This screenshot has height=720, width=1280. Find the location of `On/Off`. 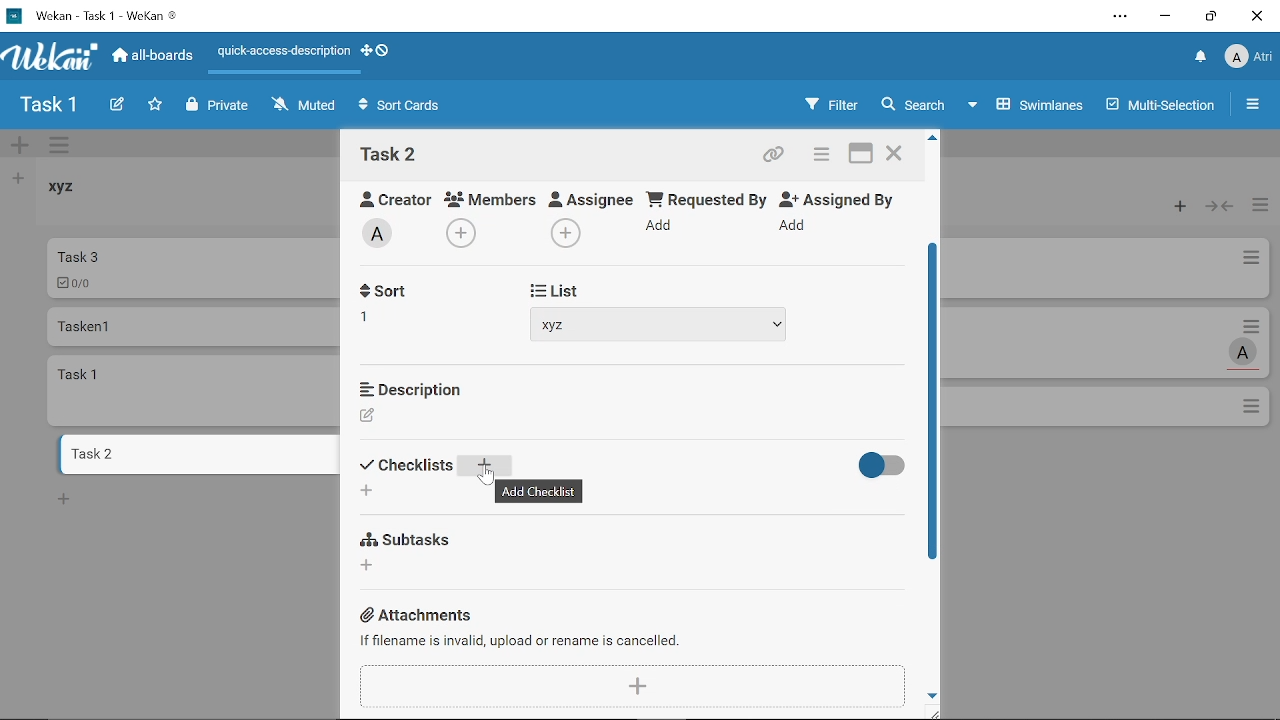

On/Off is located at coordinates (877, 466).